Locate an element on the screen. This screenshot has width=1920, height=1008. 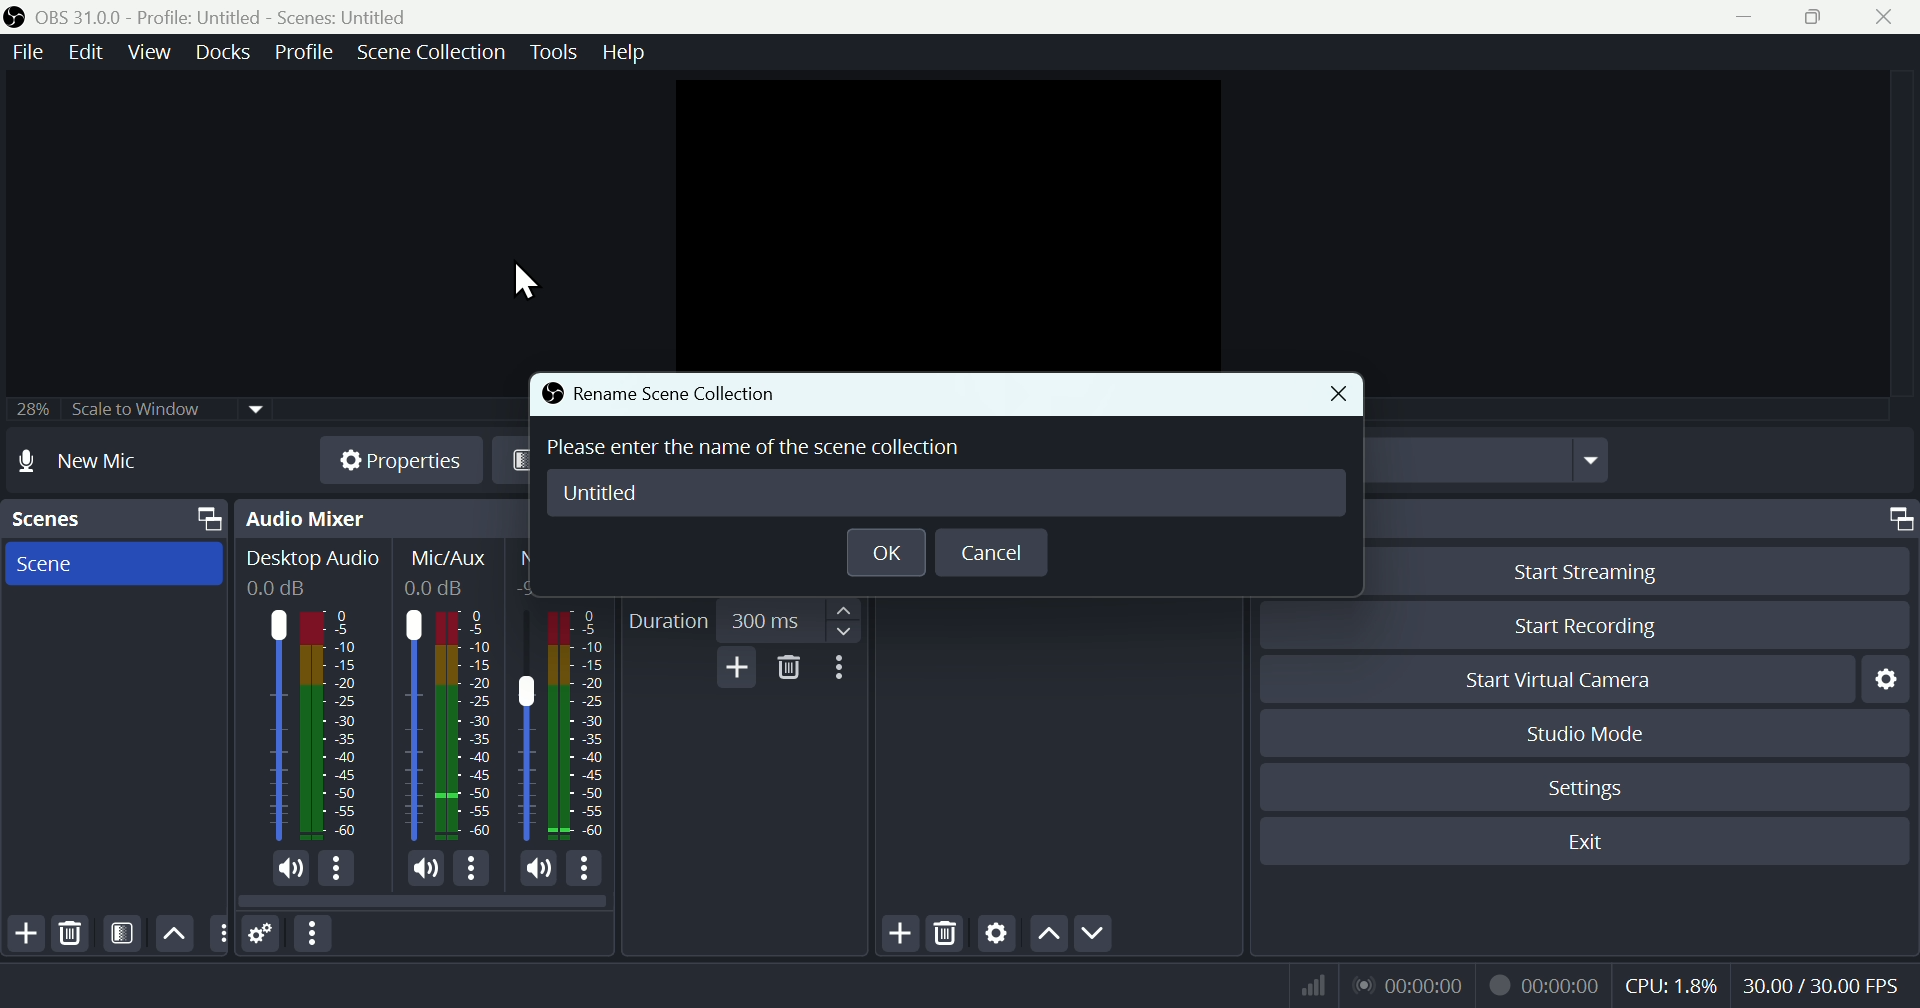
Add is located at coordinates (22, 932).